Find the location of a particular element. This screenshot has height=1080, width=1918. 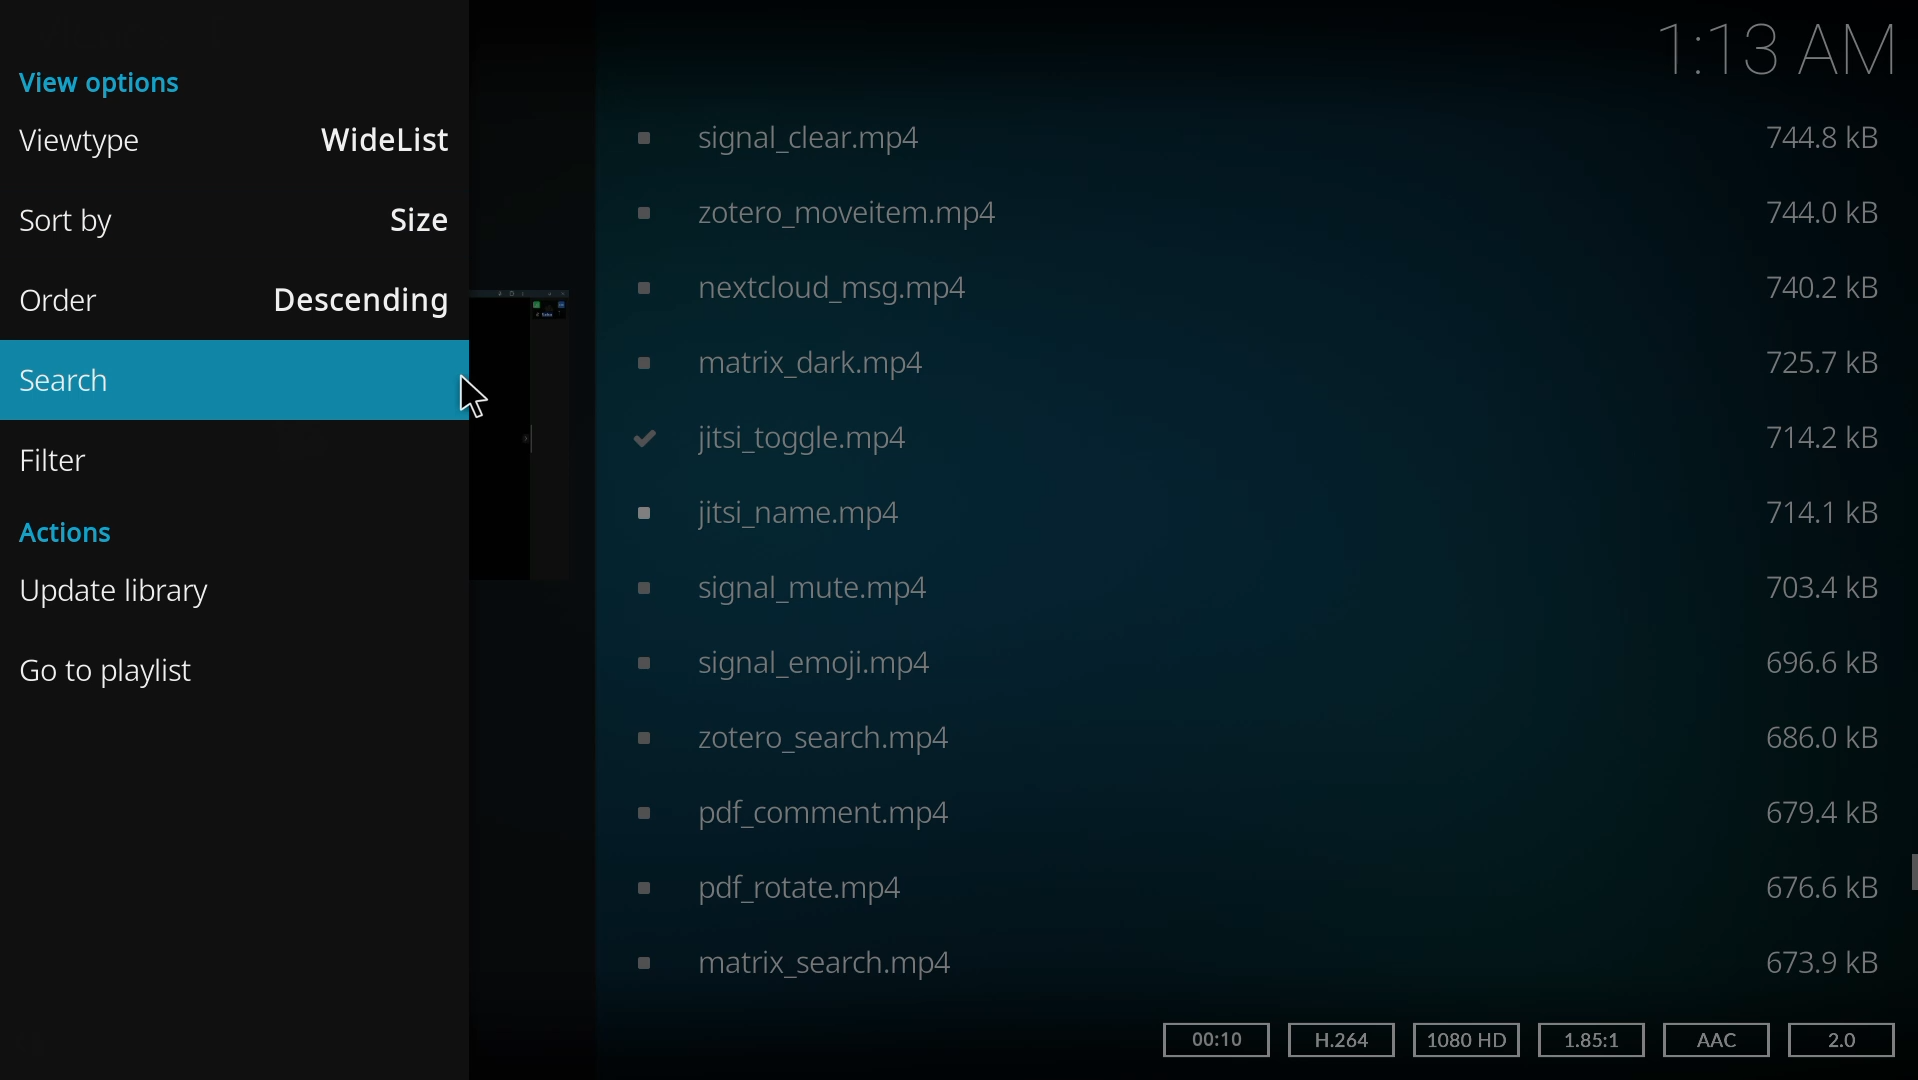

actions is located at coordinates (80, 535).